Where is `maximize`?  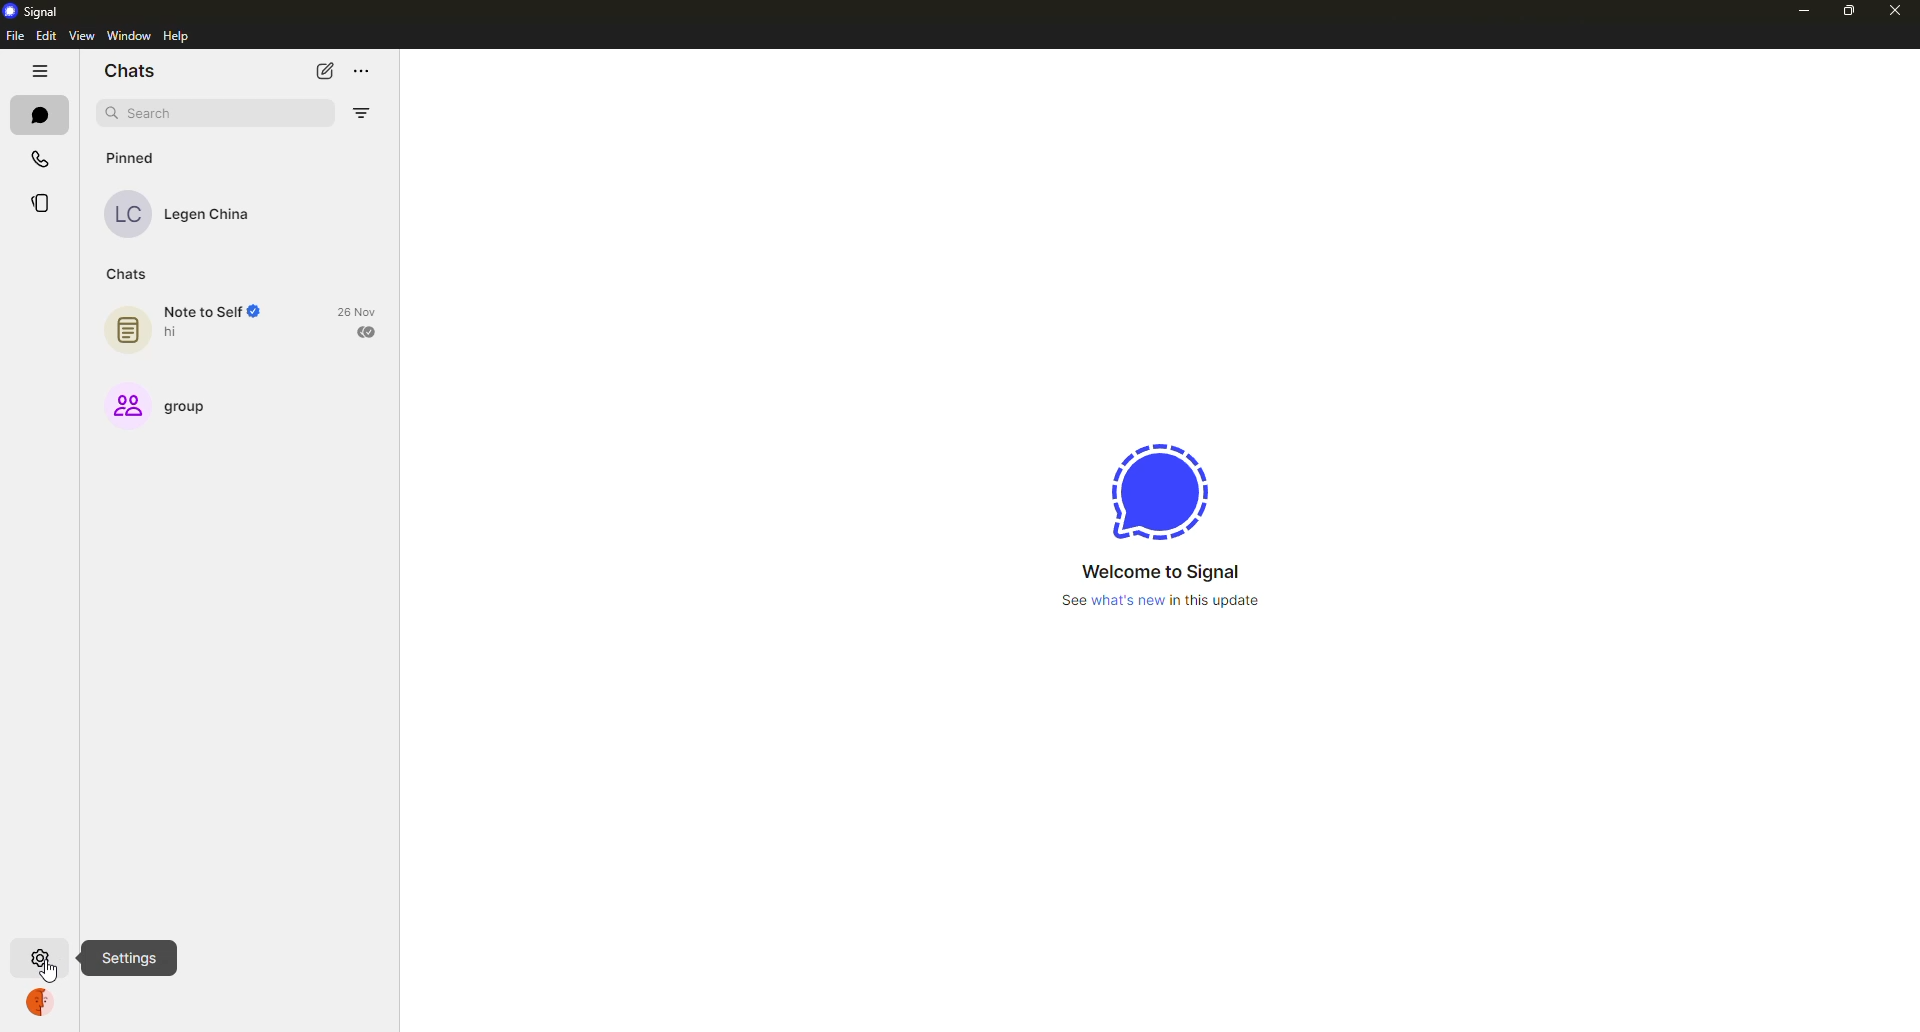 maximize is located at coordinates (1846, 11).